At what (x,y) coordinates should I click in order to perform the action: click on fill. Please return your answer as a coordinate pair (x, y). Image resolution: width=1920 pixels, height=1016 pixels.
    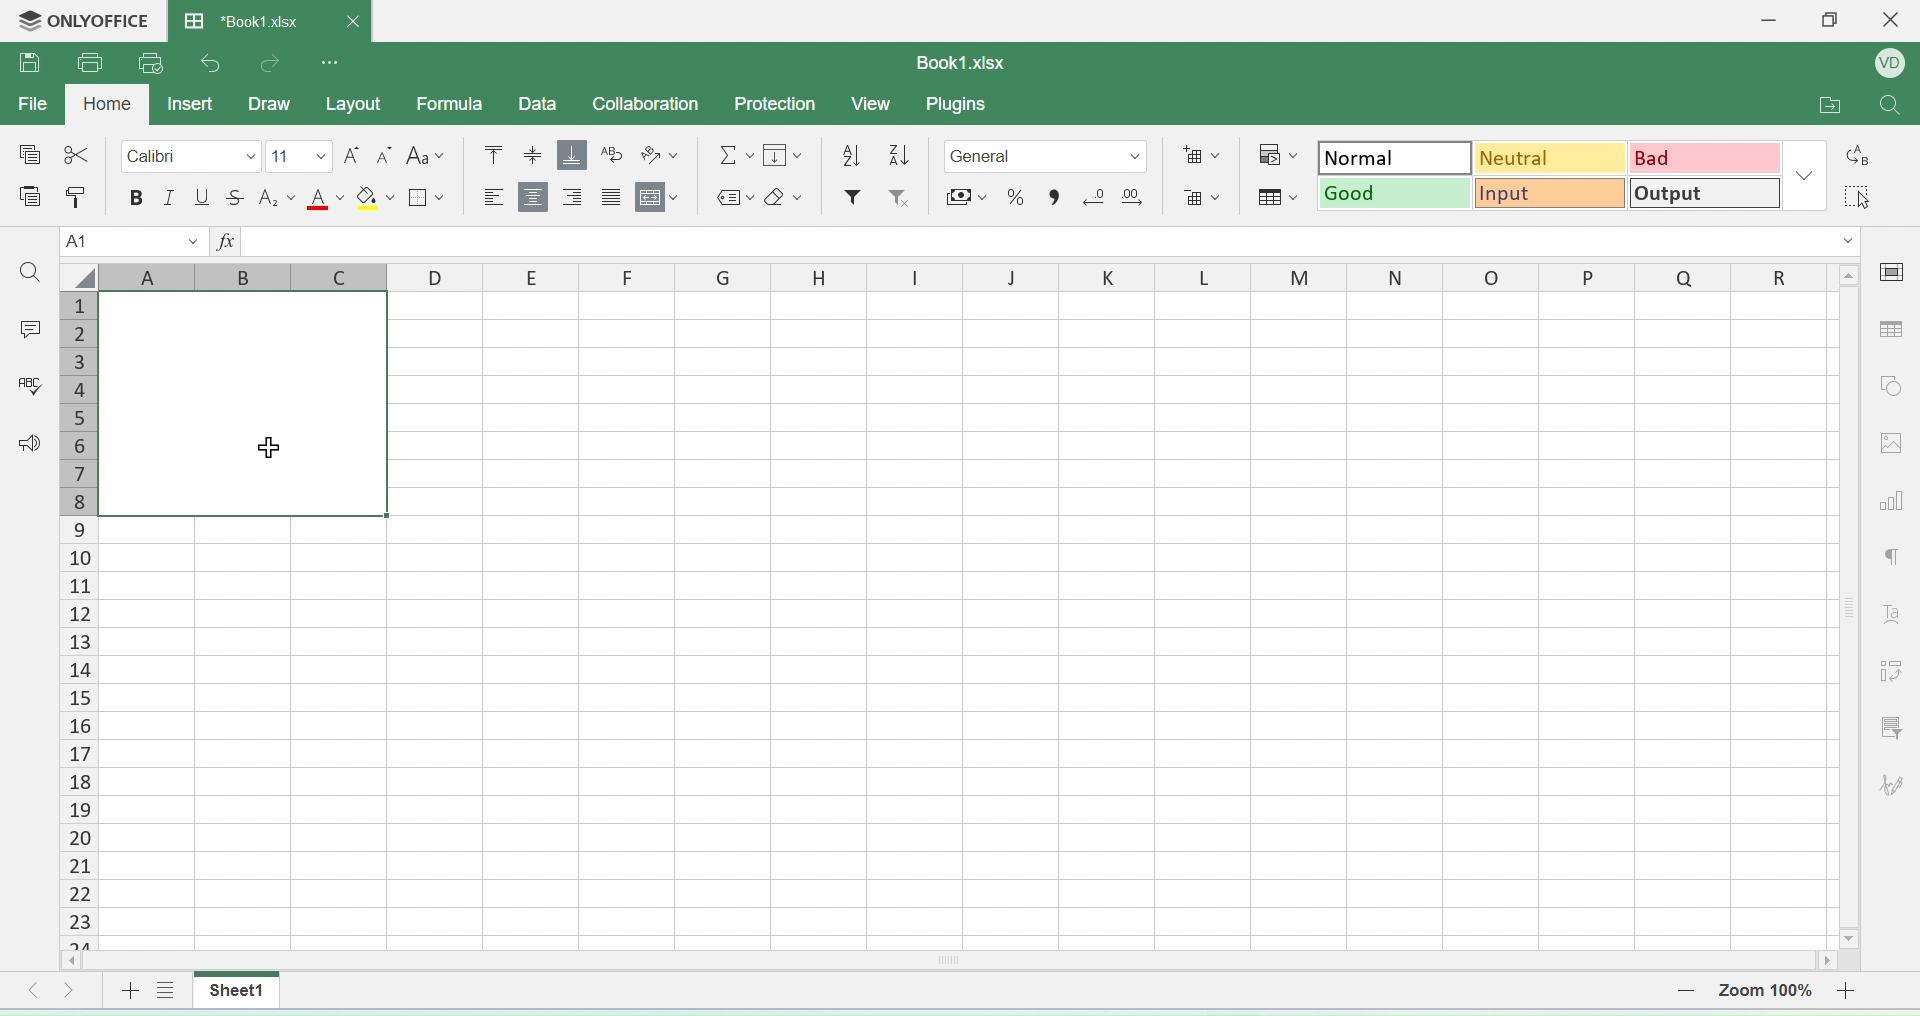
    Looking at the image, I should click on (788, 157).